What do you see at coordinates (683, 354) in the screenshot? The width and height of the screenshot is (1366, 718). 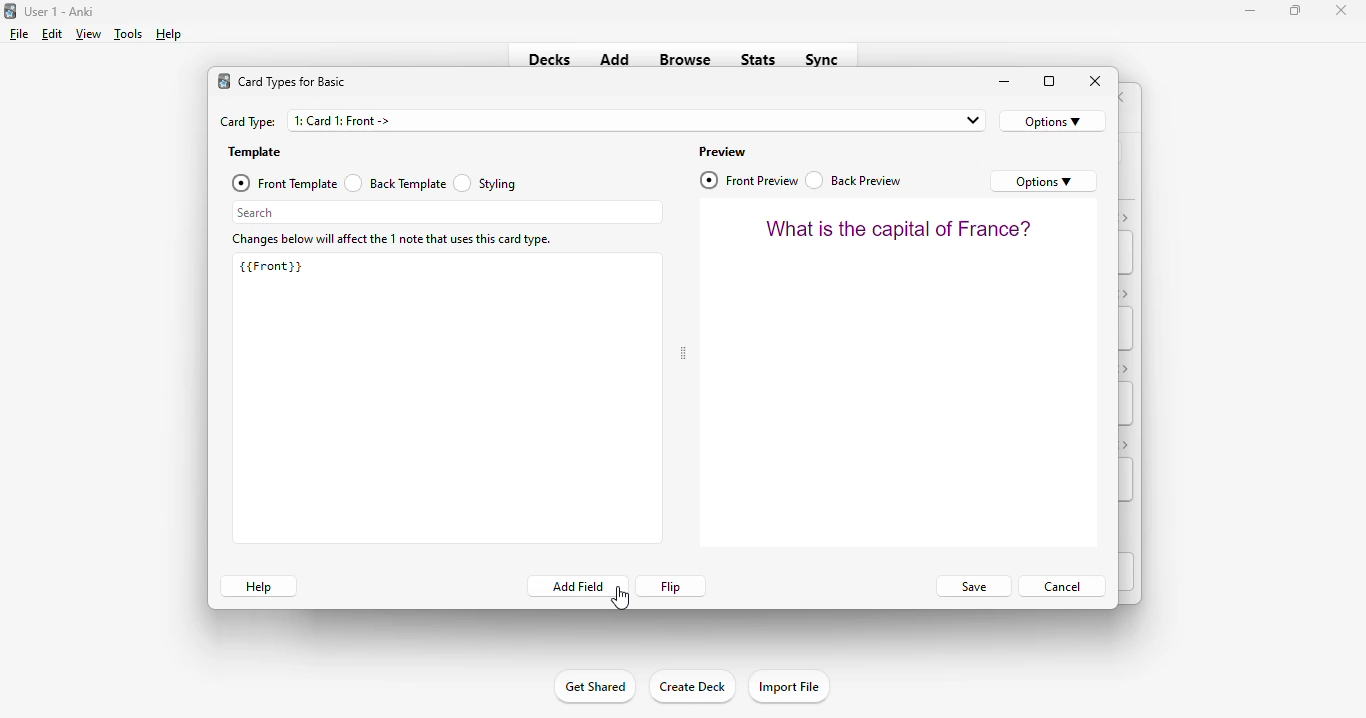 I see `toggle sidebar` at bounding box center [683, 354].